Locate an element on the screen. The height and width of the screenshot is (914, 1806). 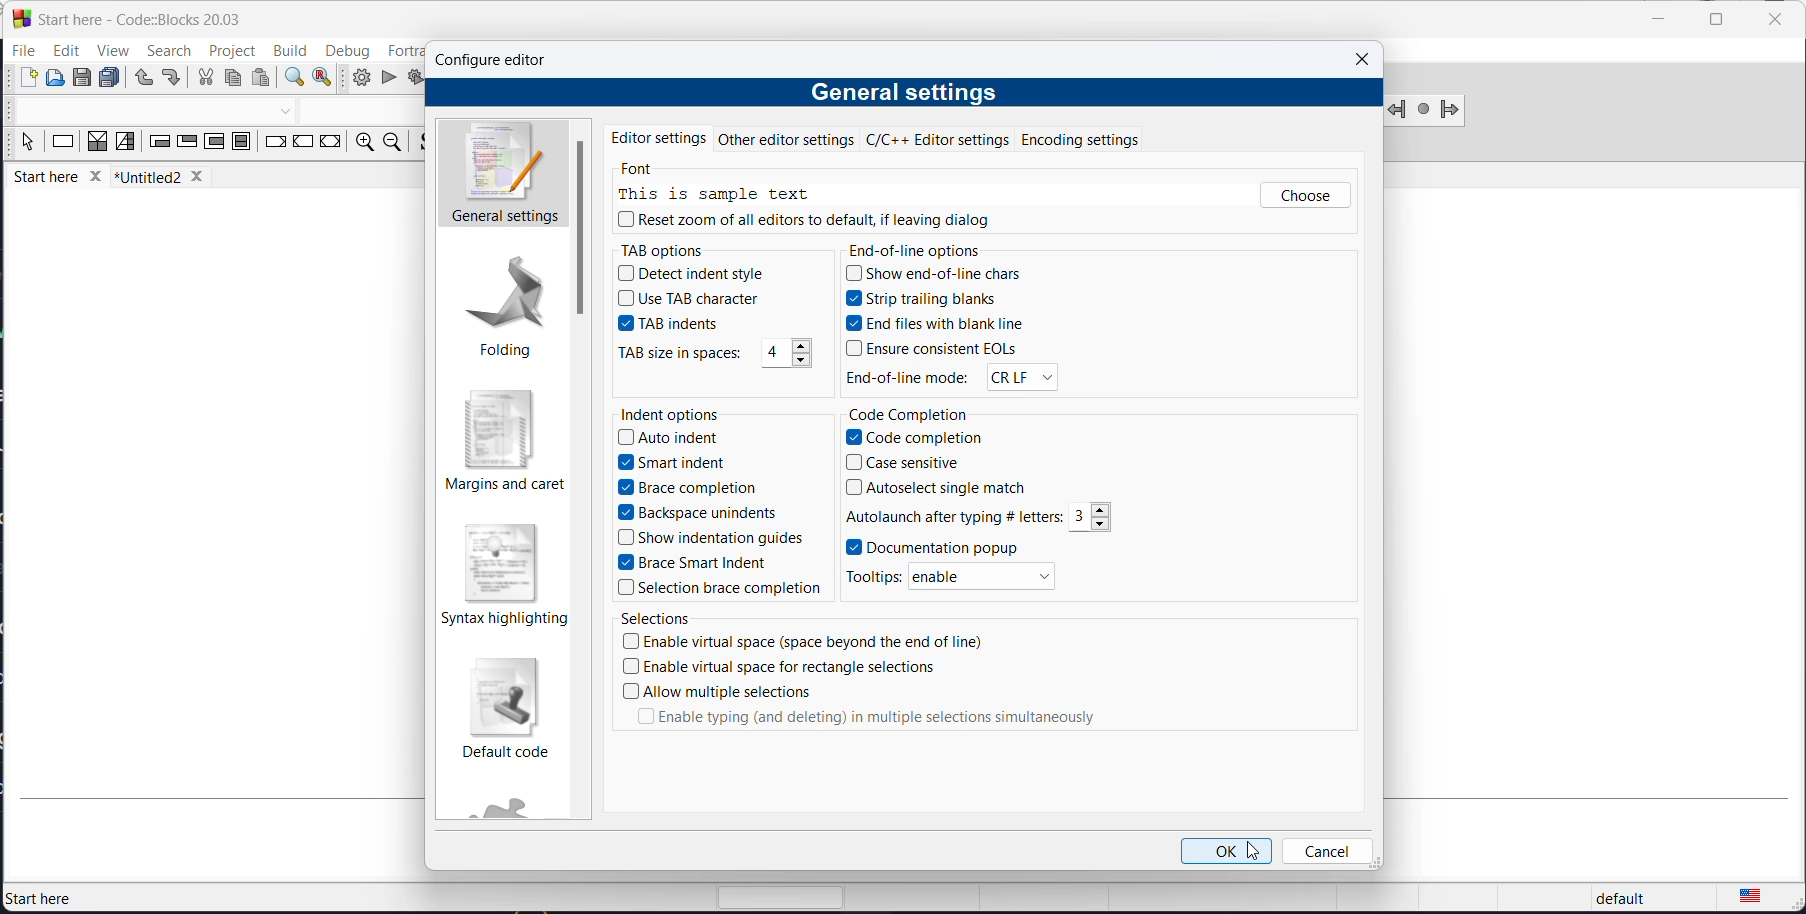
block instruction is located at coordinates (243, 145).